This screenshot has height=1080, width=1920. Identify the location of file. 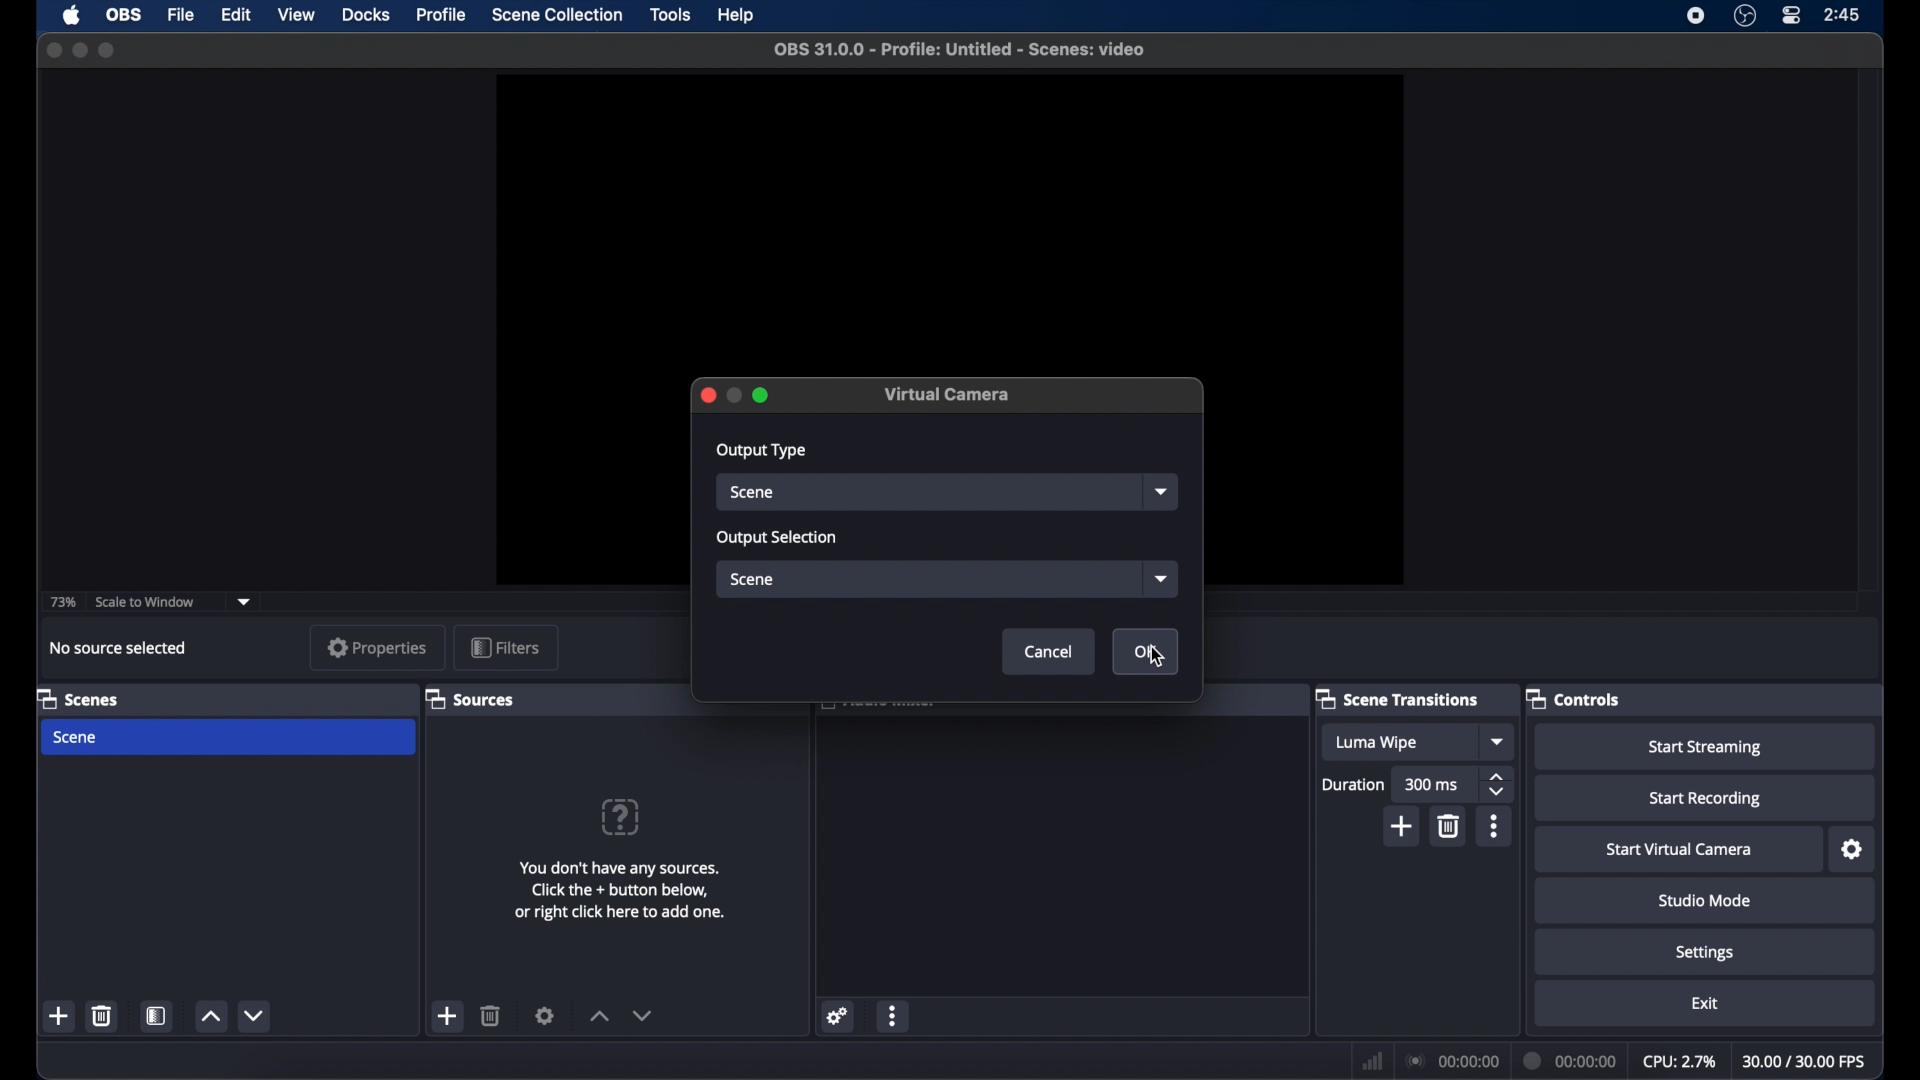
(181, 16).